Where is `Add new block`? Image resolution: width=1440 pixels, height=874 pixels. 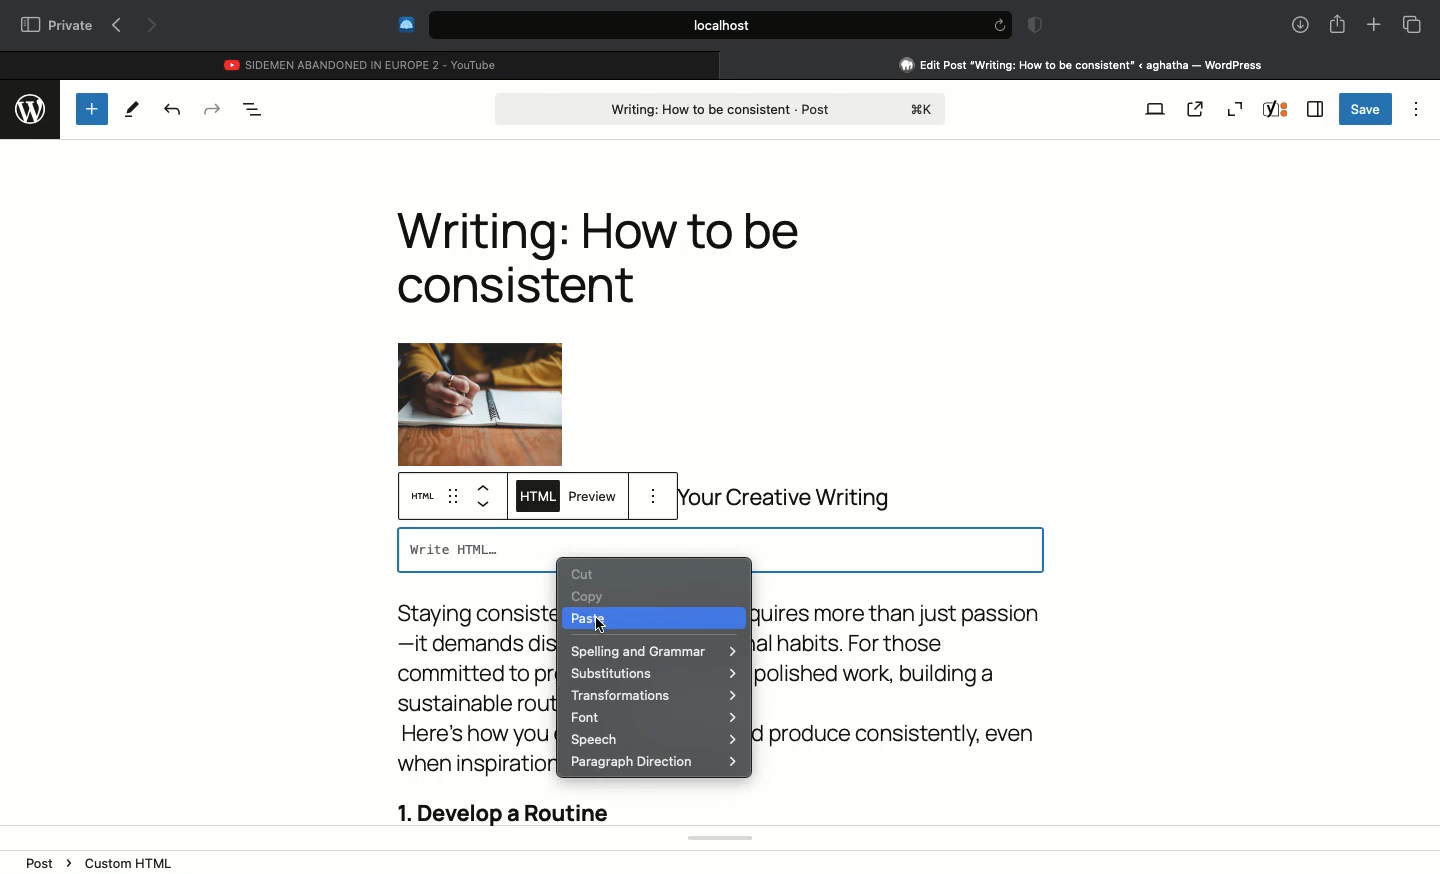 Add new block is located at coordinates (90, 108).